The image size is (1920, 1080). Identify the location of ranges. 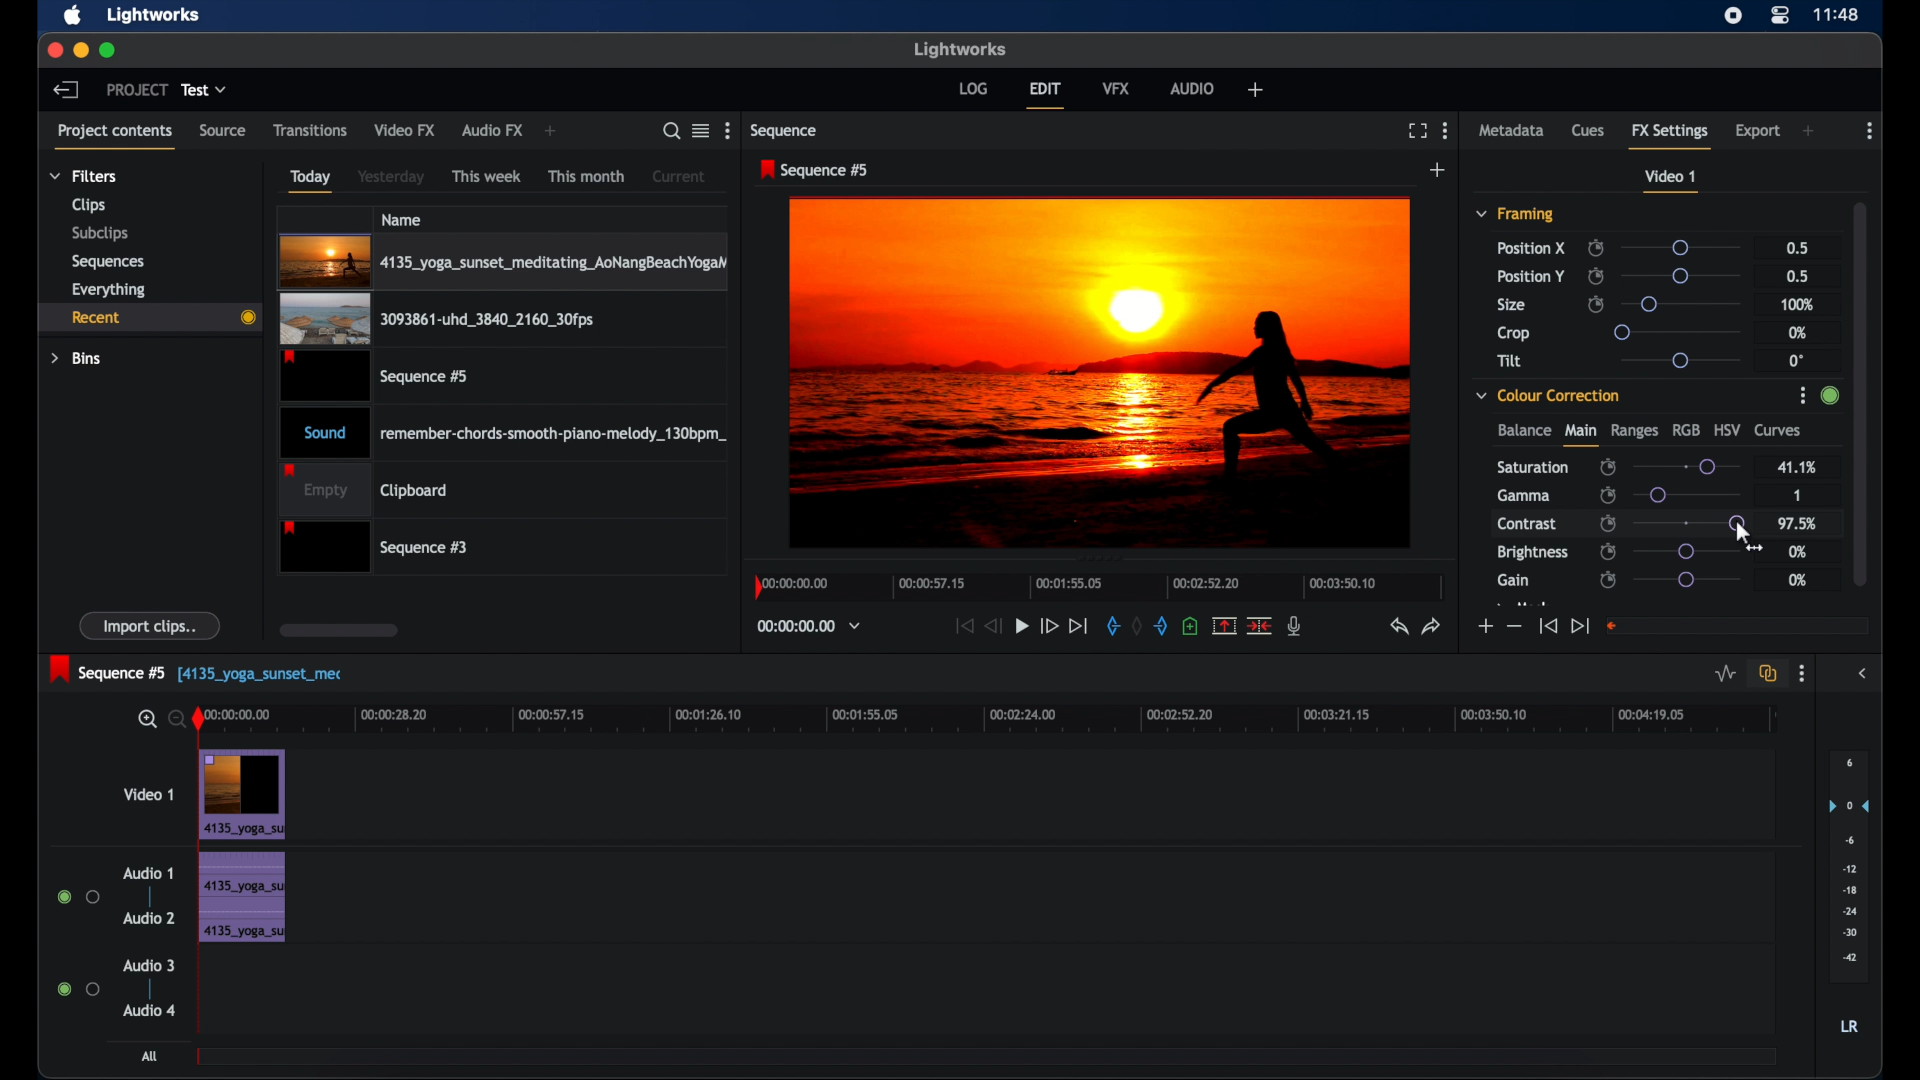
(1634, 431).